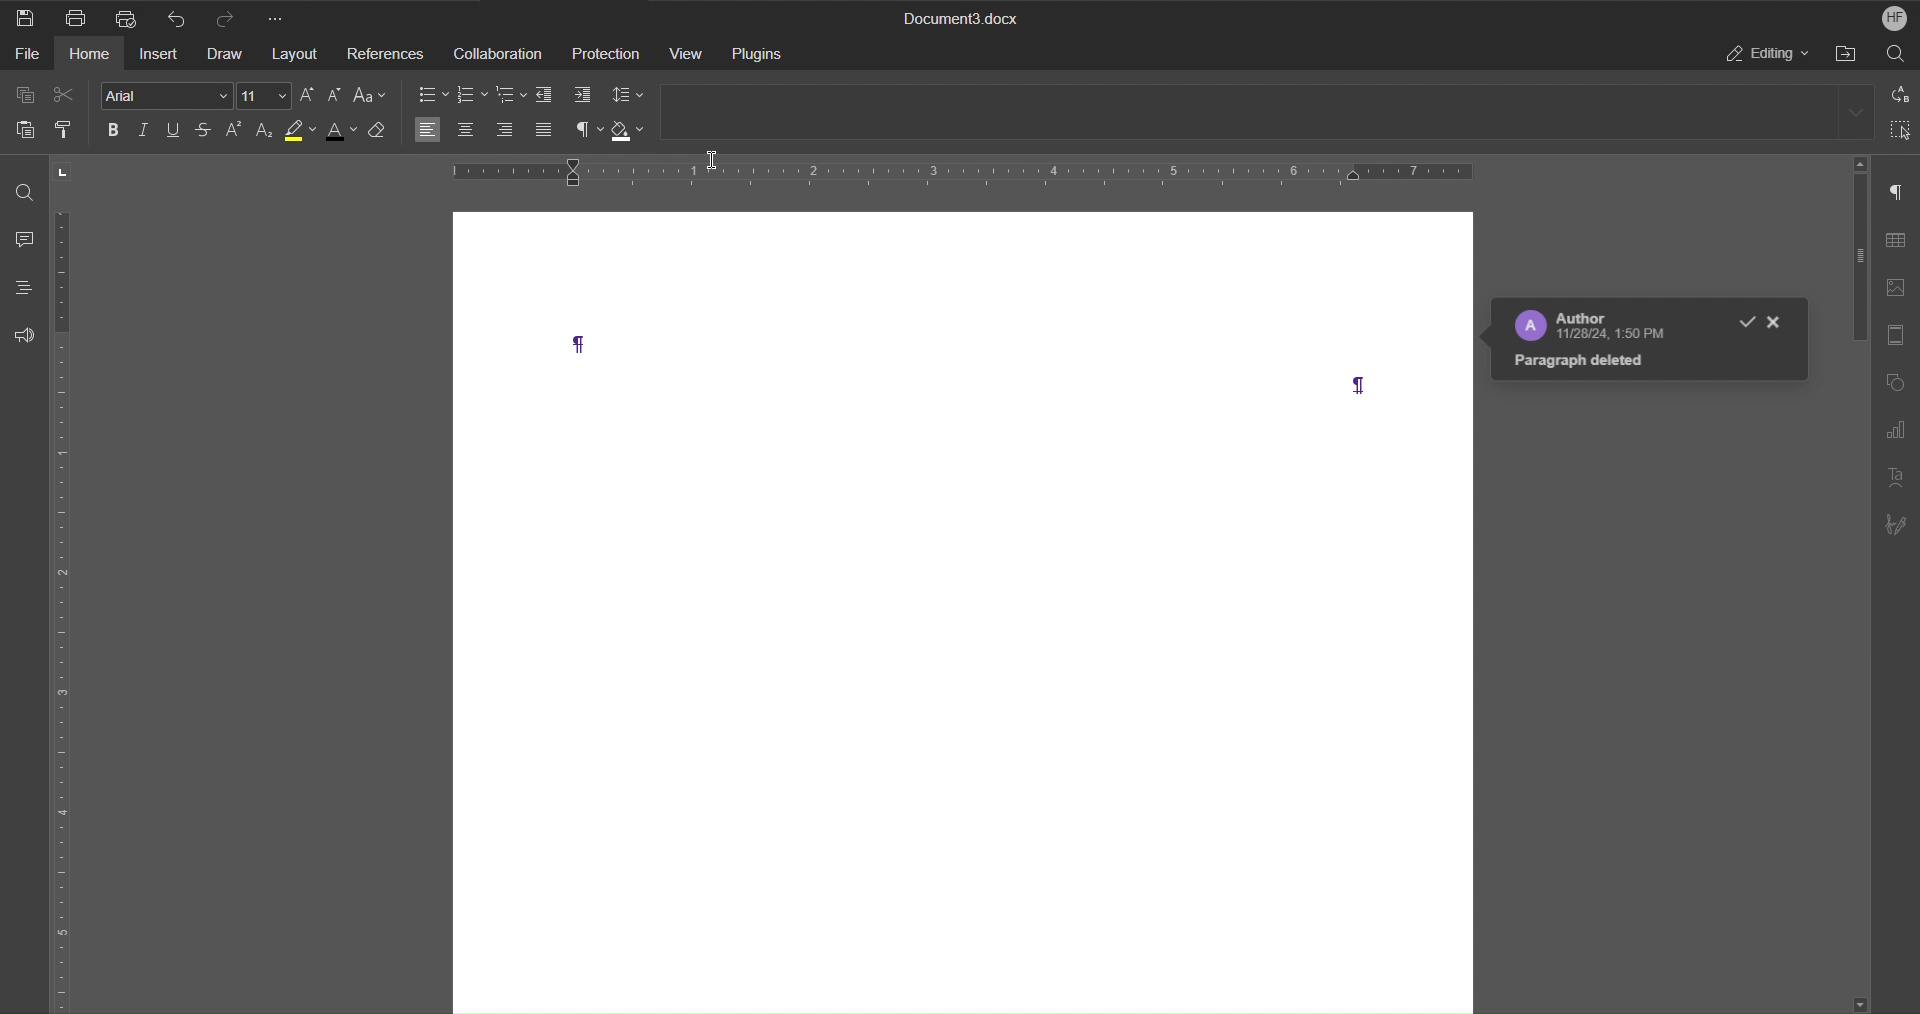 This screenshot has height=1014, width=1920. Describe the element at coordinates (280, 18) in the screenshot. I see `More` at that location.